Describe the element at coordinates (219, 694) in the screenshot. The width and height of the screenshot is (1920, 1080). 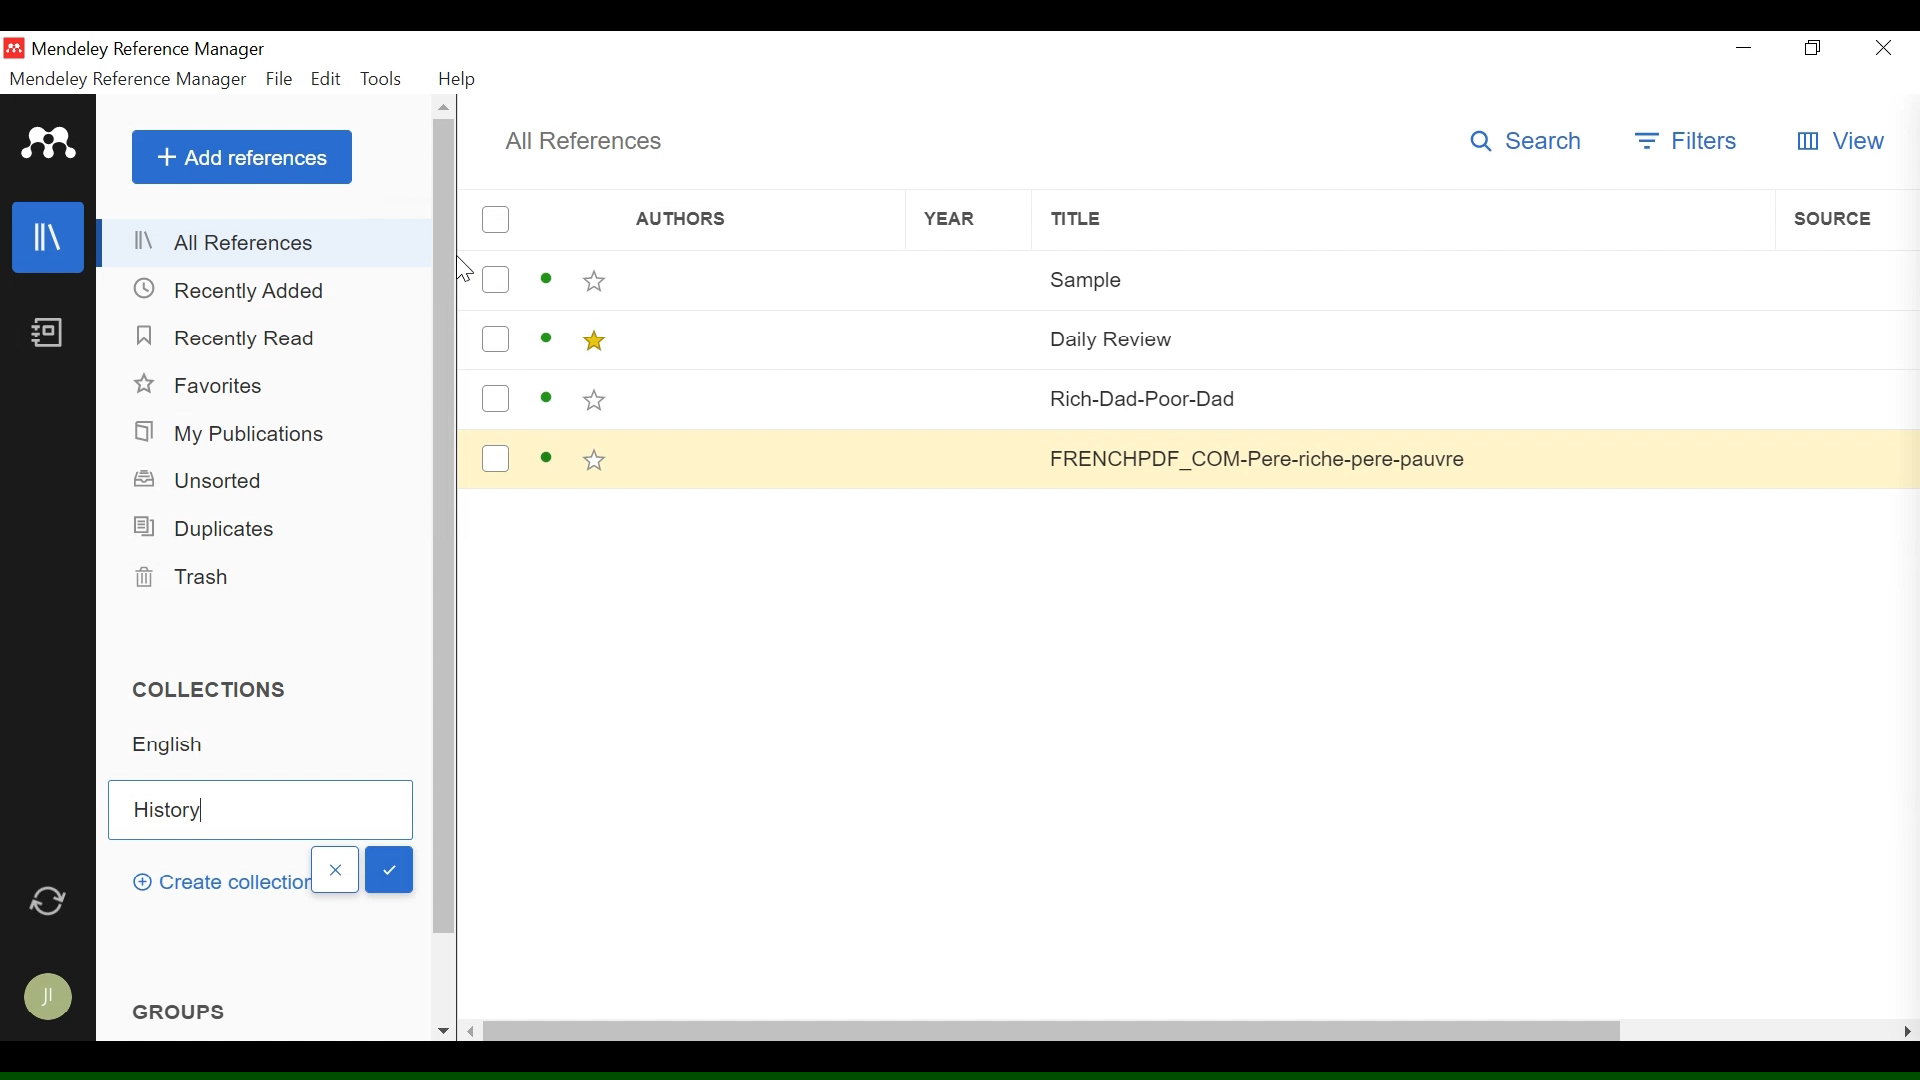
I see `Collections` at that location.